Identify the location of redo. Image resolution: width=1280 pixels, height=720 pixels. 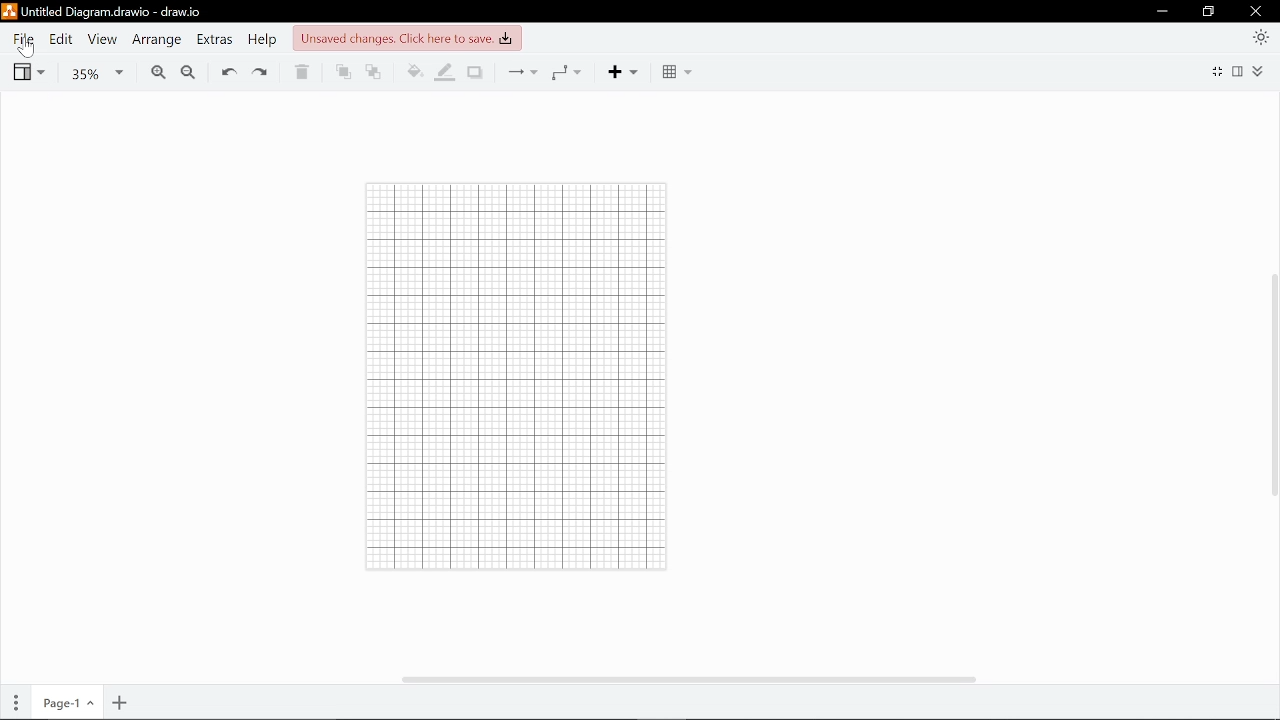
(259, 71).